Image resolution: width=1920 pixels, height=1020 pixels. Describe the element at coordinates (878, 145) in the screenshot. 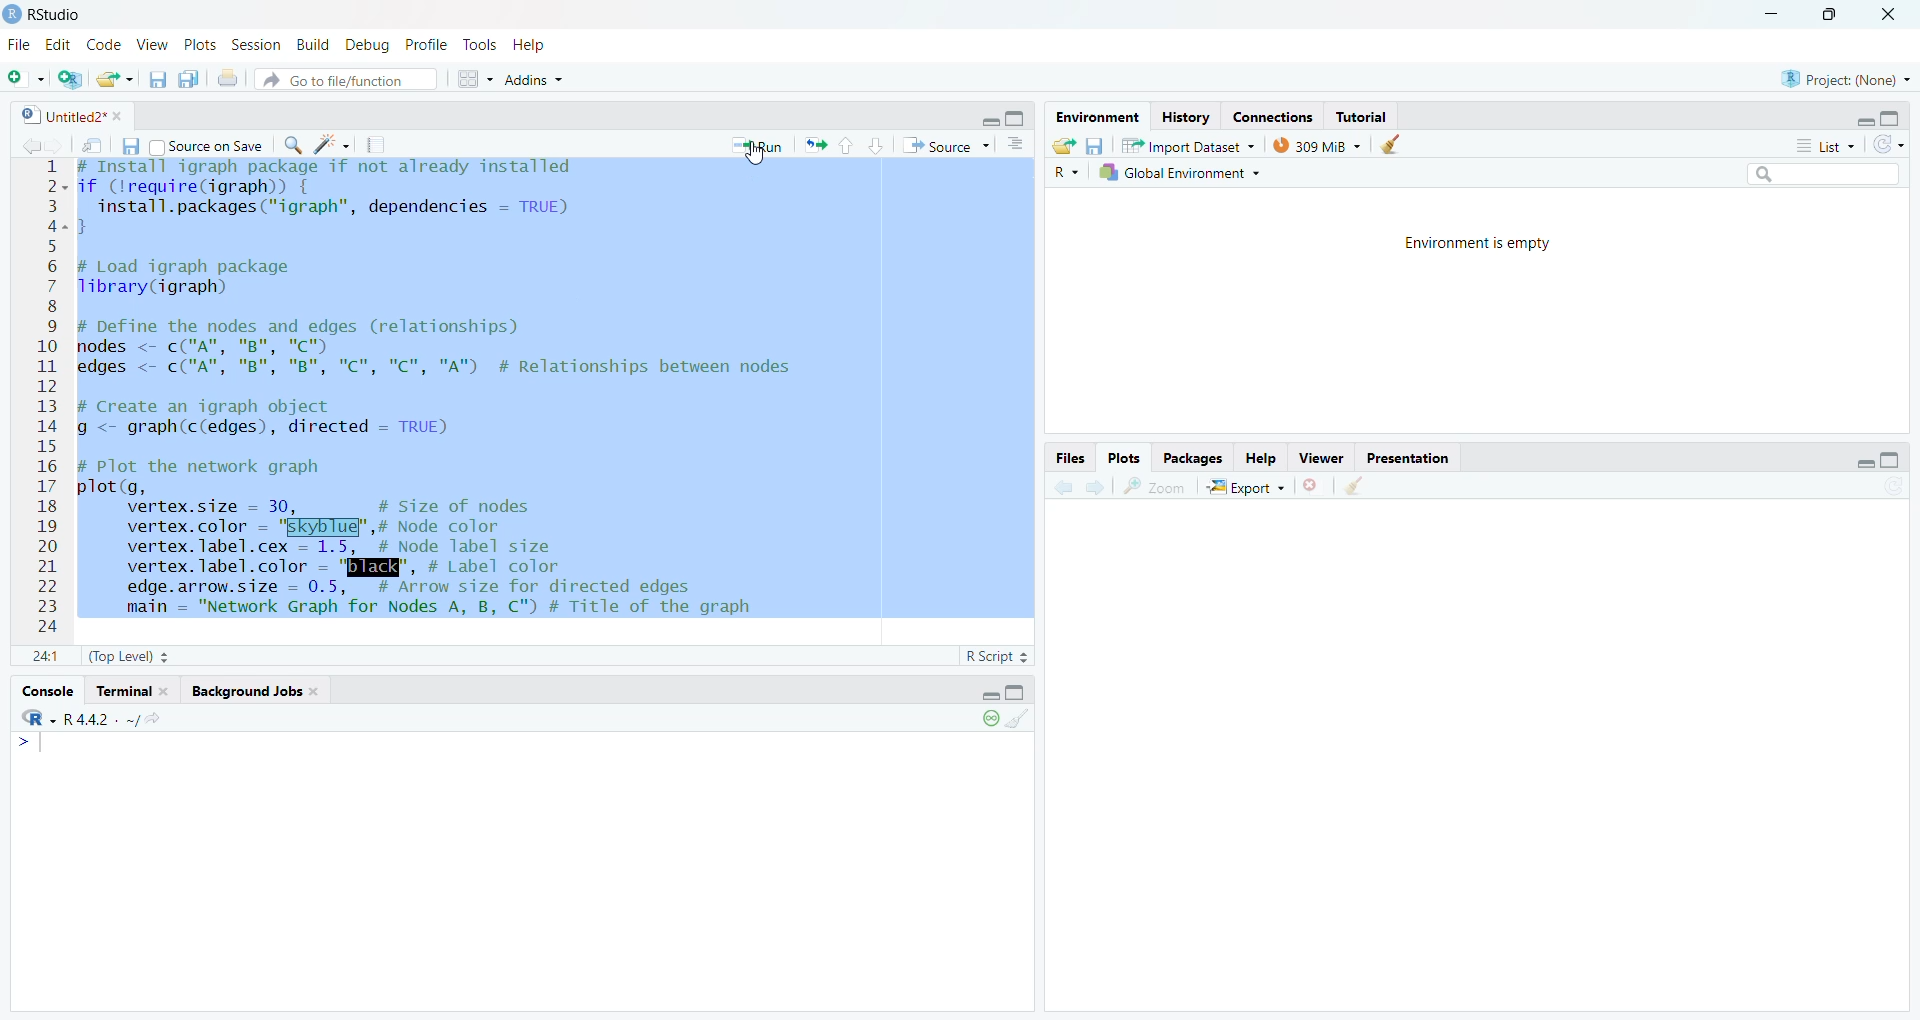

I see `downward` at that location.